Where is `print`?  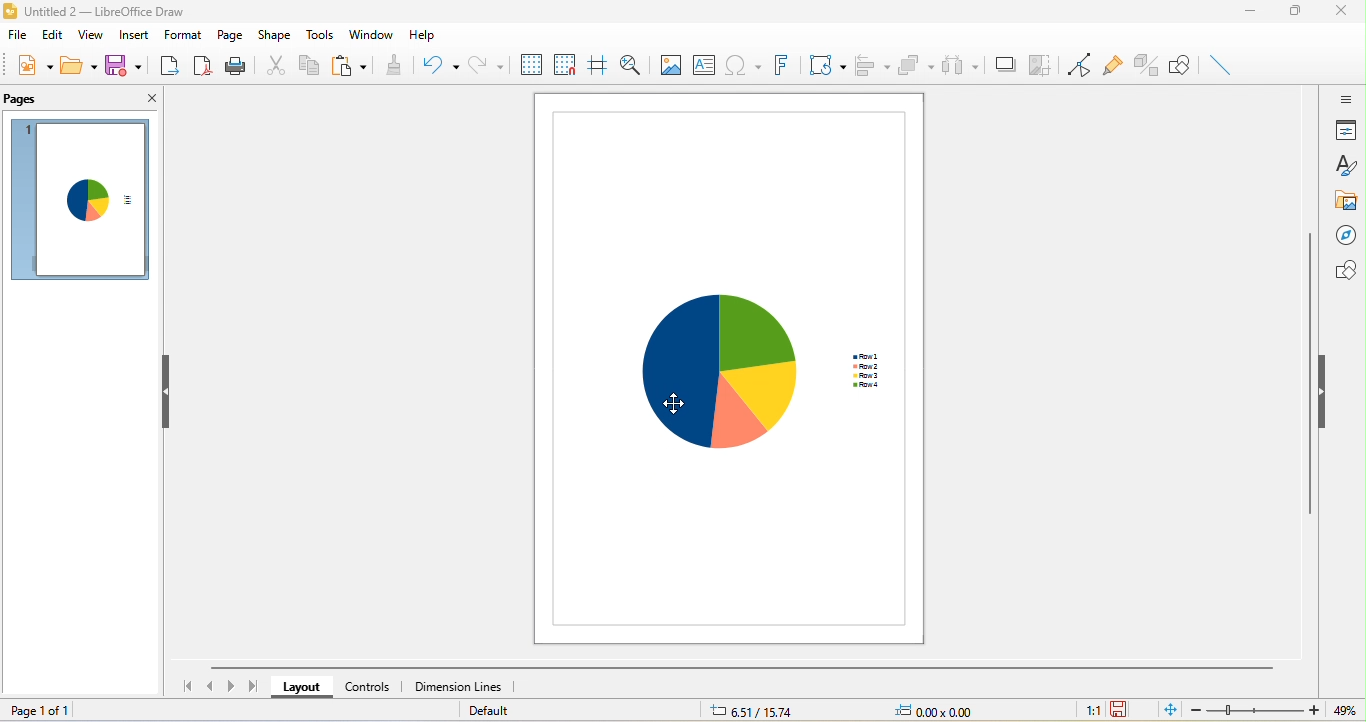 print is located at coordinates (237, 67).